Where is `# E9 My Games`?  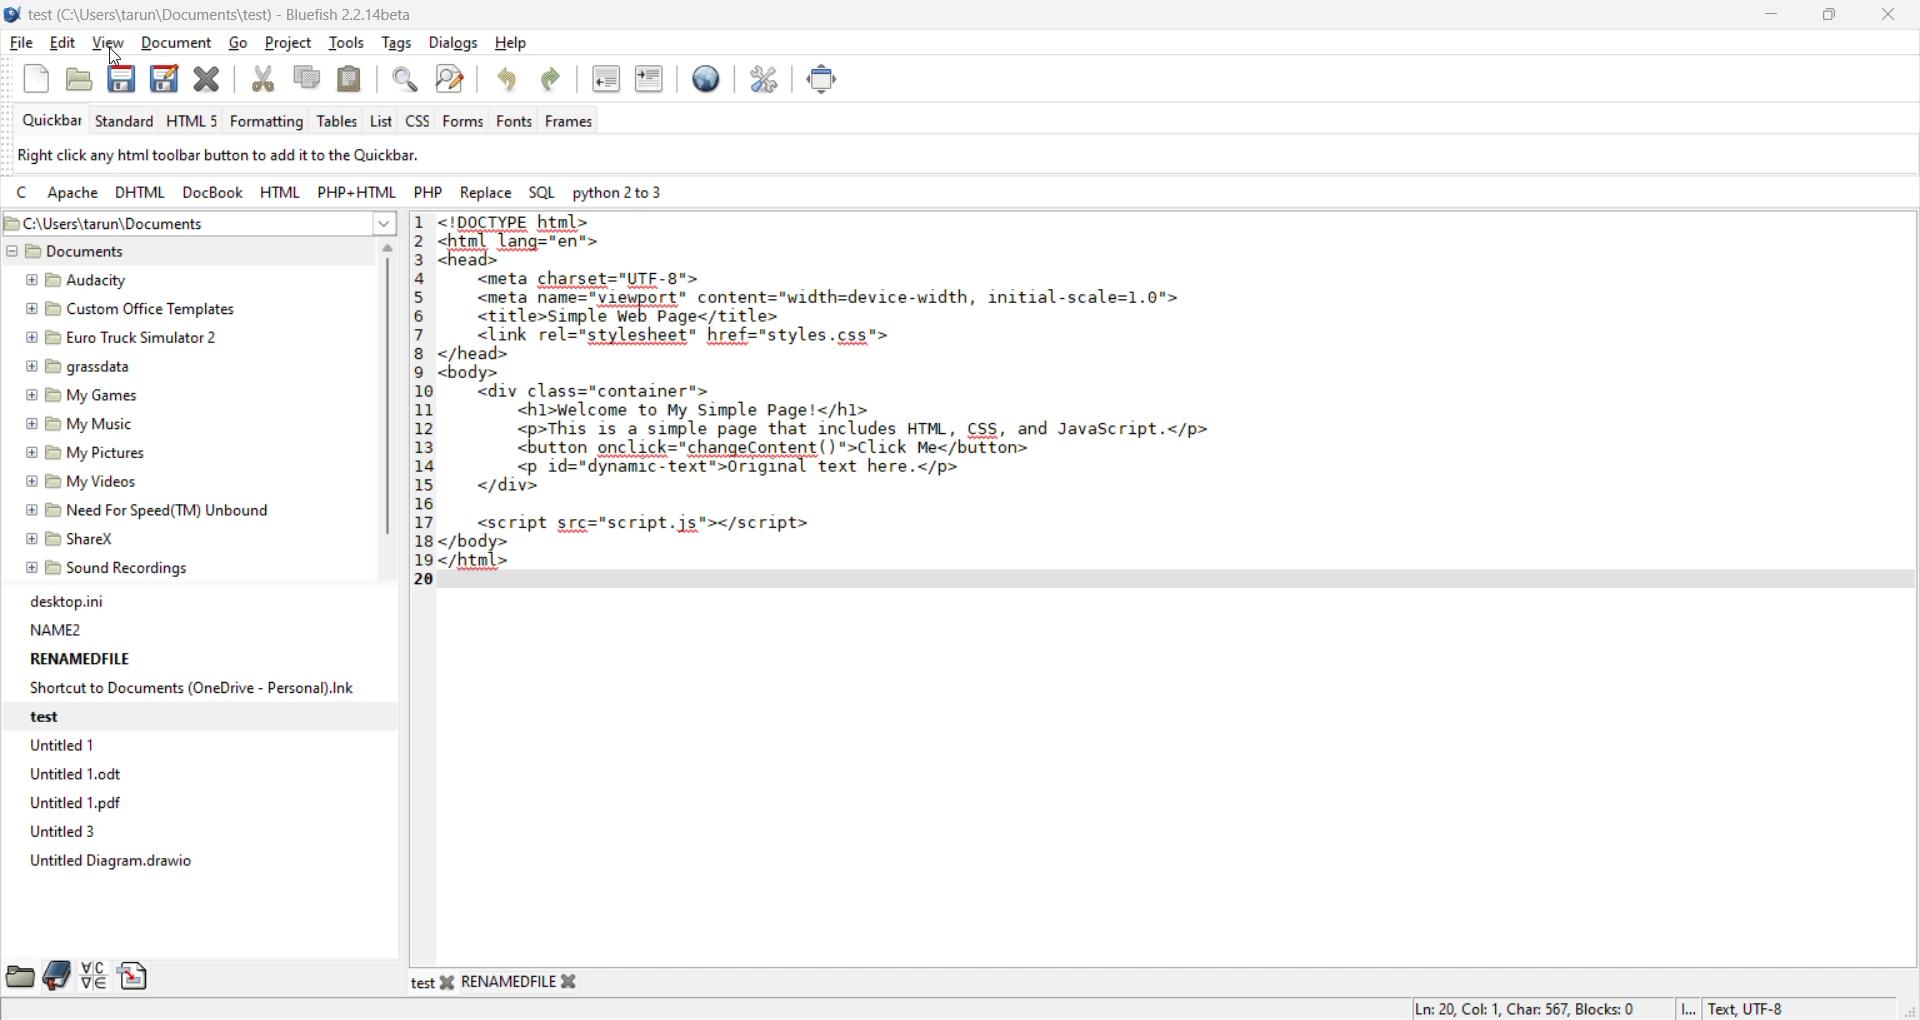
# E9 My Games is located at coordinates (80, 397).